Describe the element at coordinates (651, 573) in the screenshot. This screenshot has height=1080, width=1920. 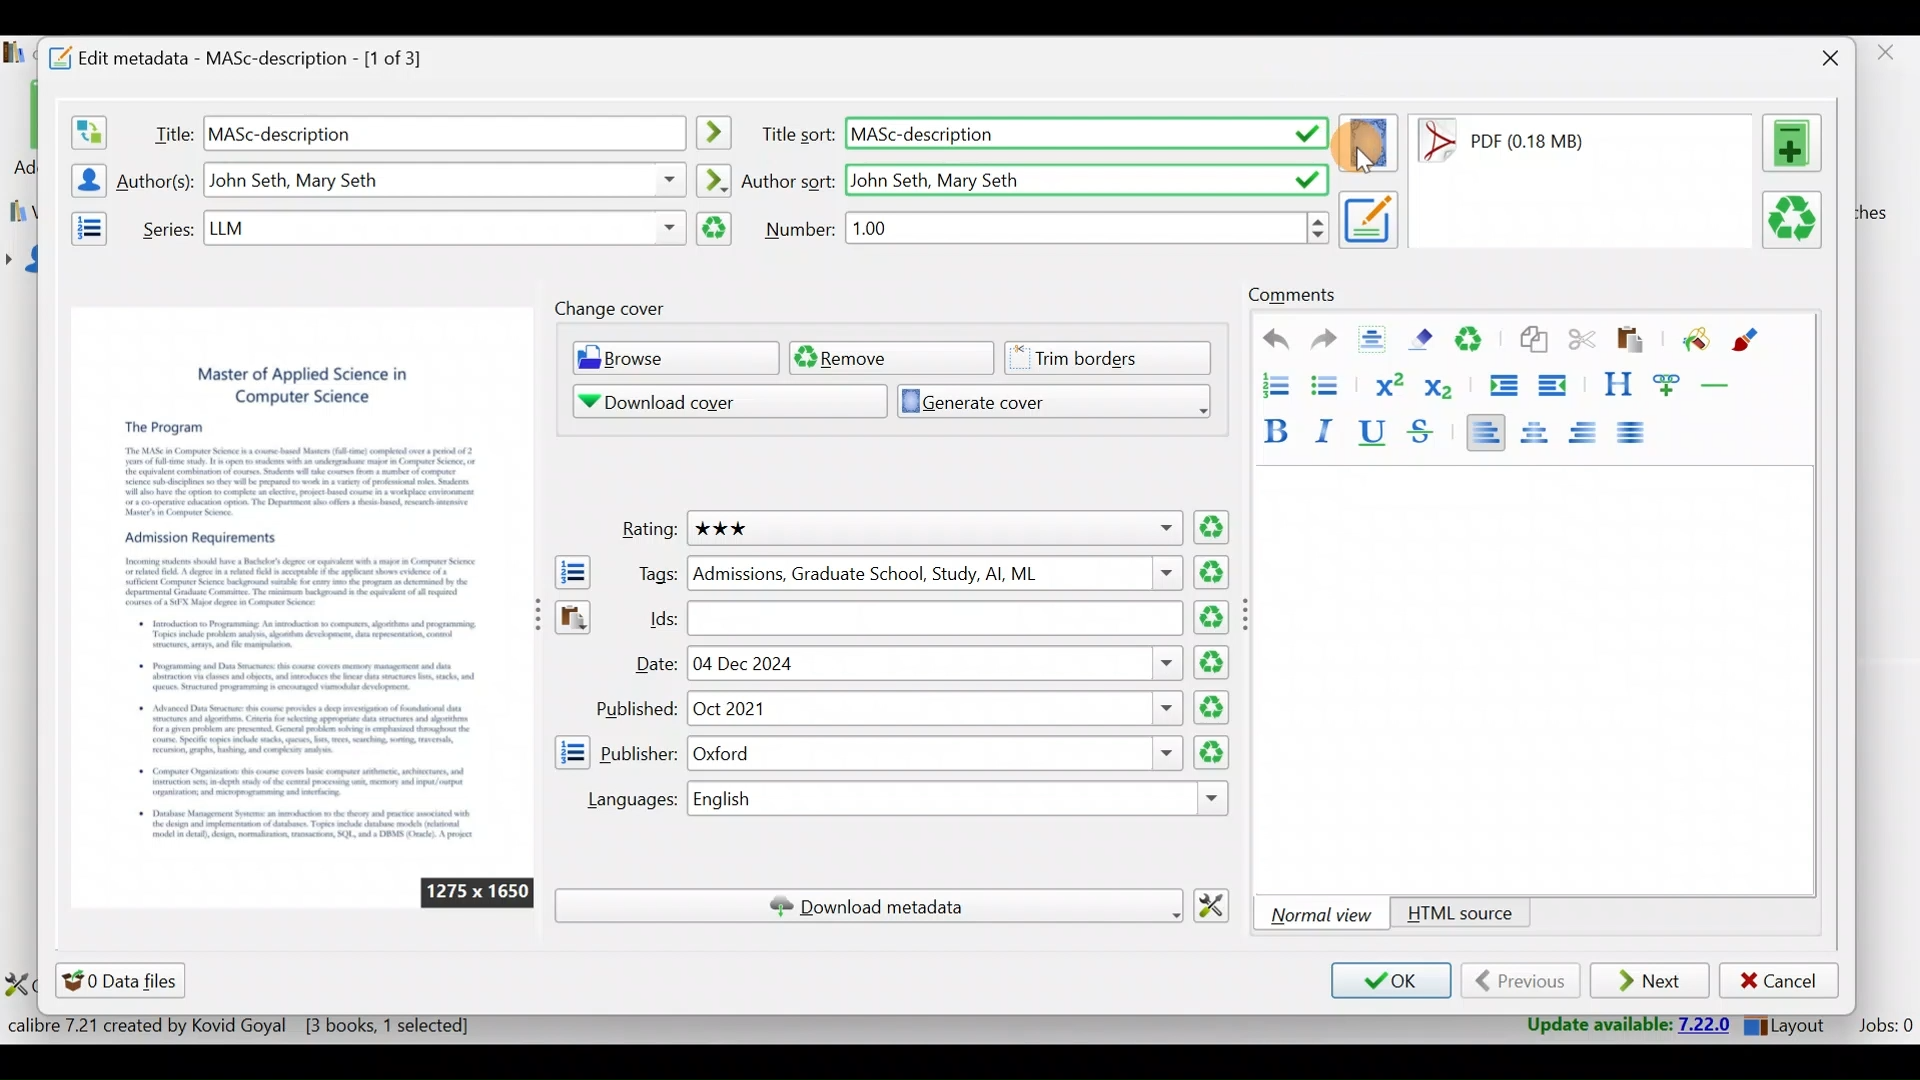
I see `Tags` at that location.